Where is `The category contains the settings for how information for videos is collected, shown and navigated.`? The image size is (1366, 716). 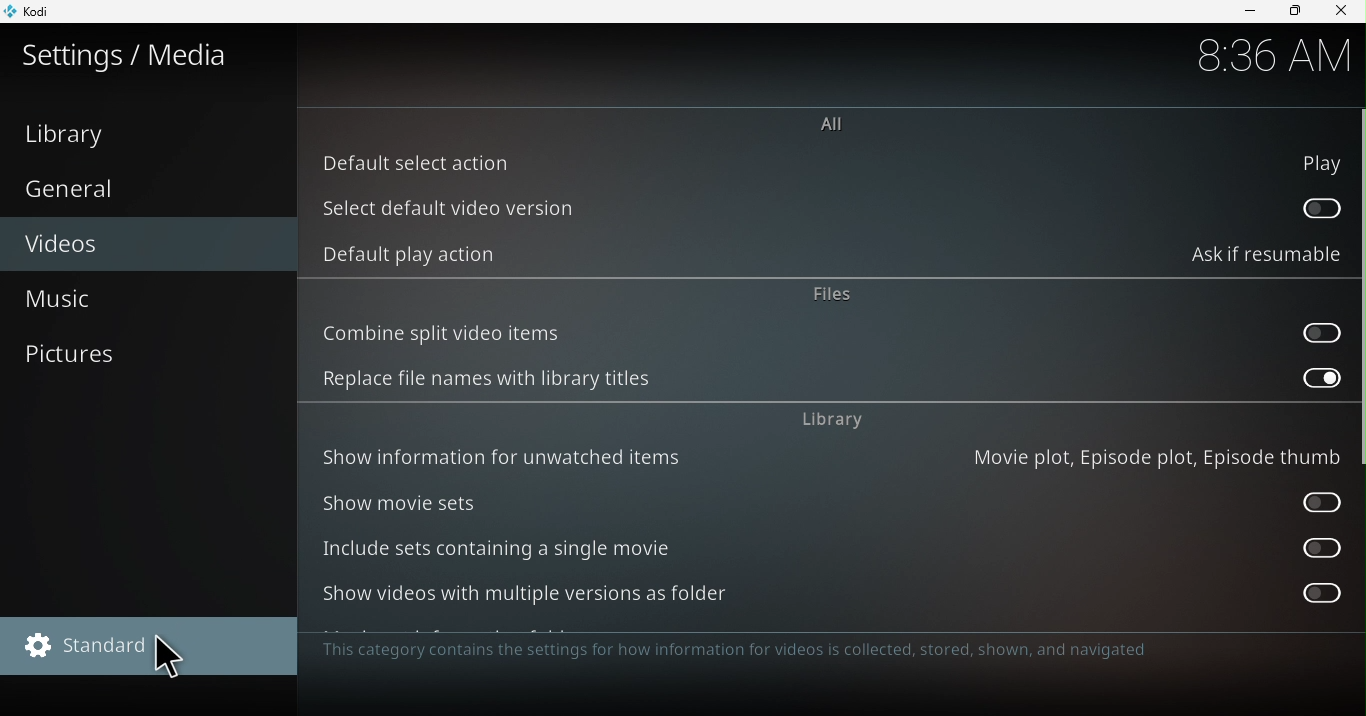 The category contains the settings for how information for videos is collected, shown and navigated. is located at coordinates (746, 655).